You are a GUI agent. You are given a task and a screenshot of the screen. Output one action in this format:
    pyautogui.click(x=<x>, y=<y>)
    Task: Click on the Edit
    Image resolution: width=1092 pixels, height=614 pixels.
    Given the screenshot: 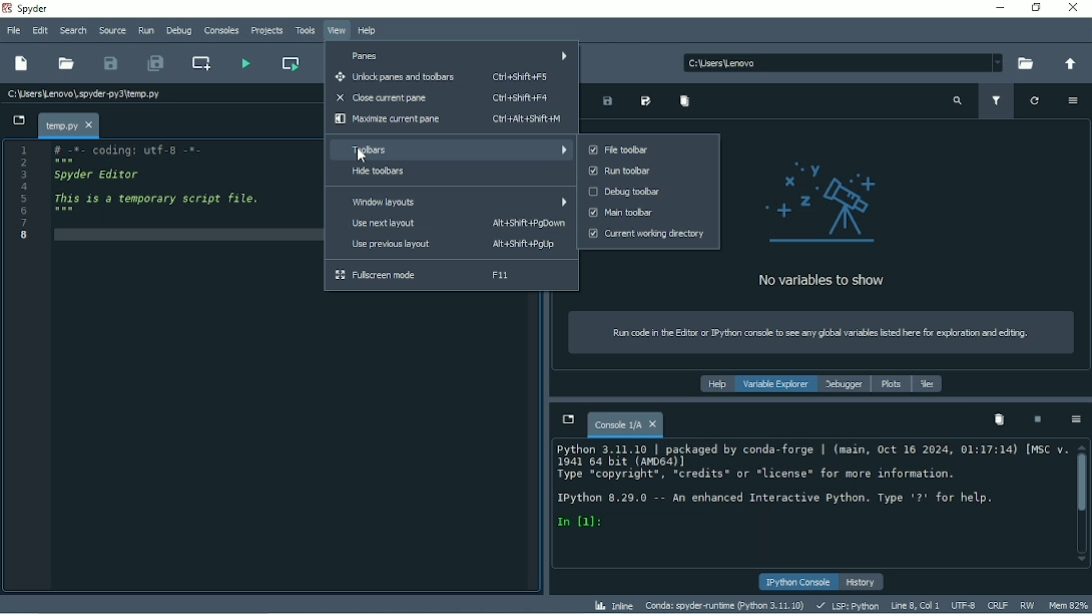 What is the action you would take?
    pyautogui.click(x=39, y=29)
    